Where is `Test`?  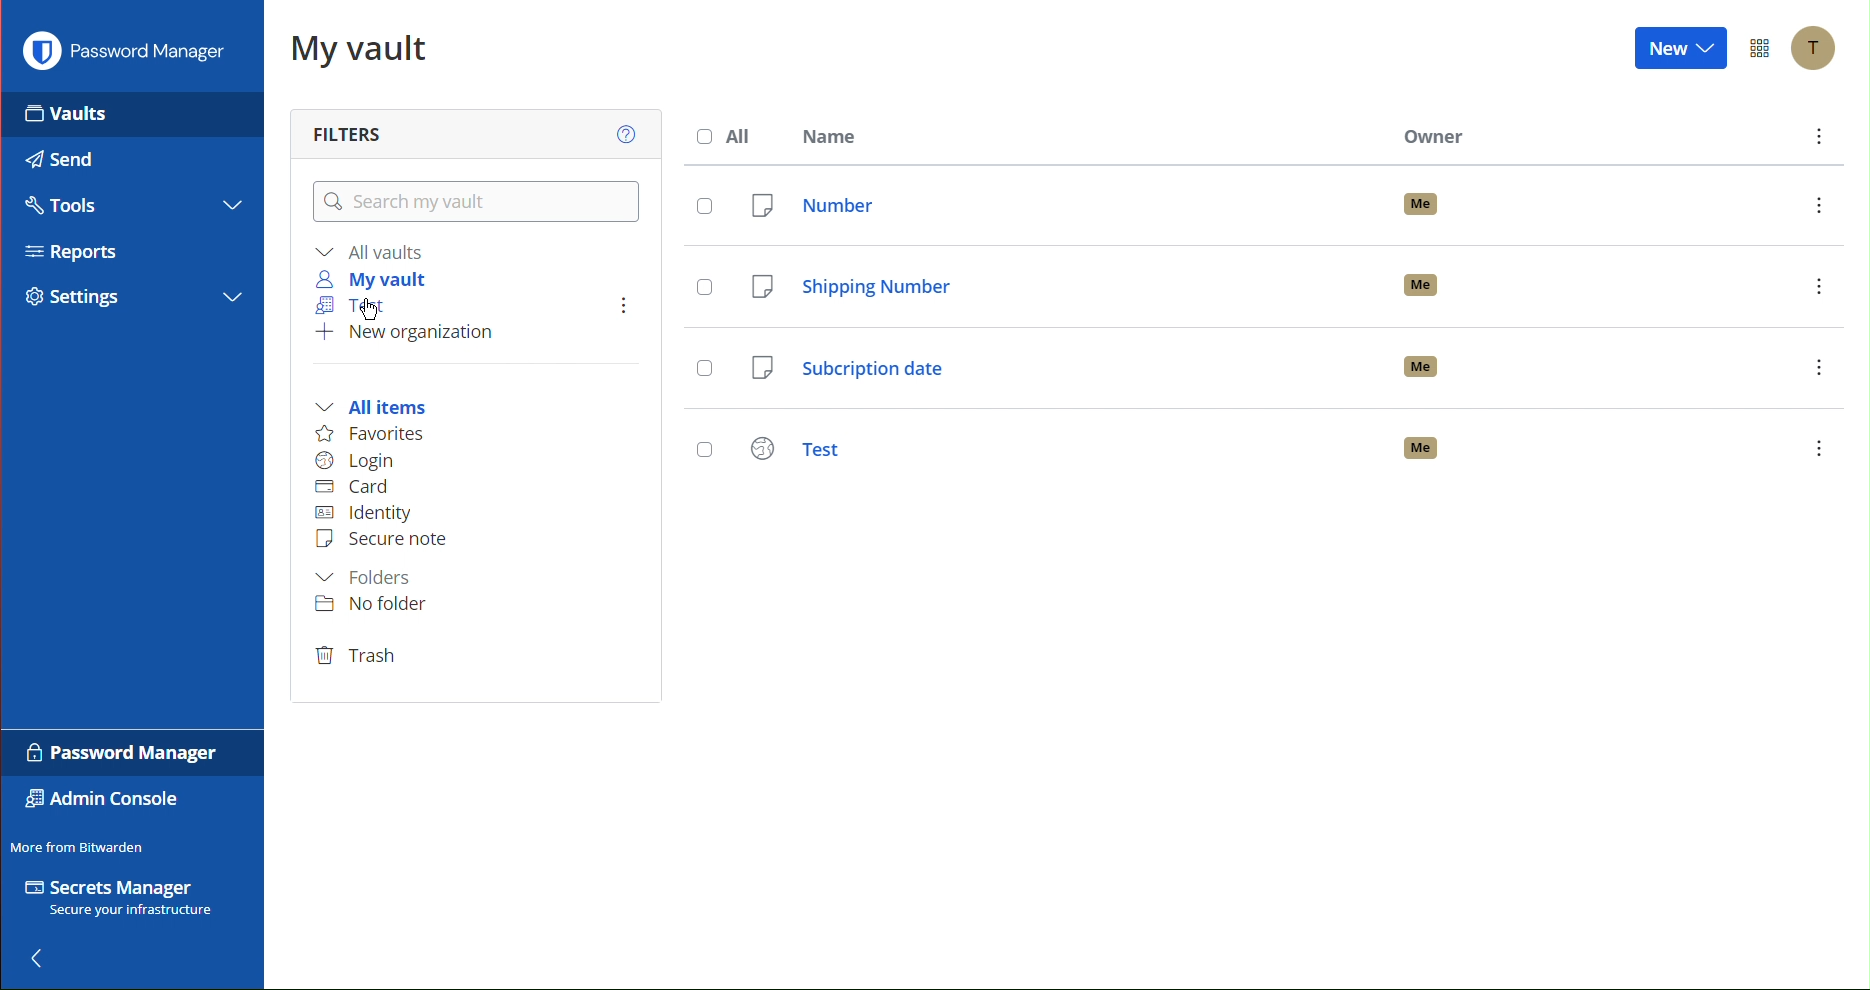
Test is located at coordinates (1284, 443).